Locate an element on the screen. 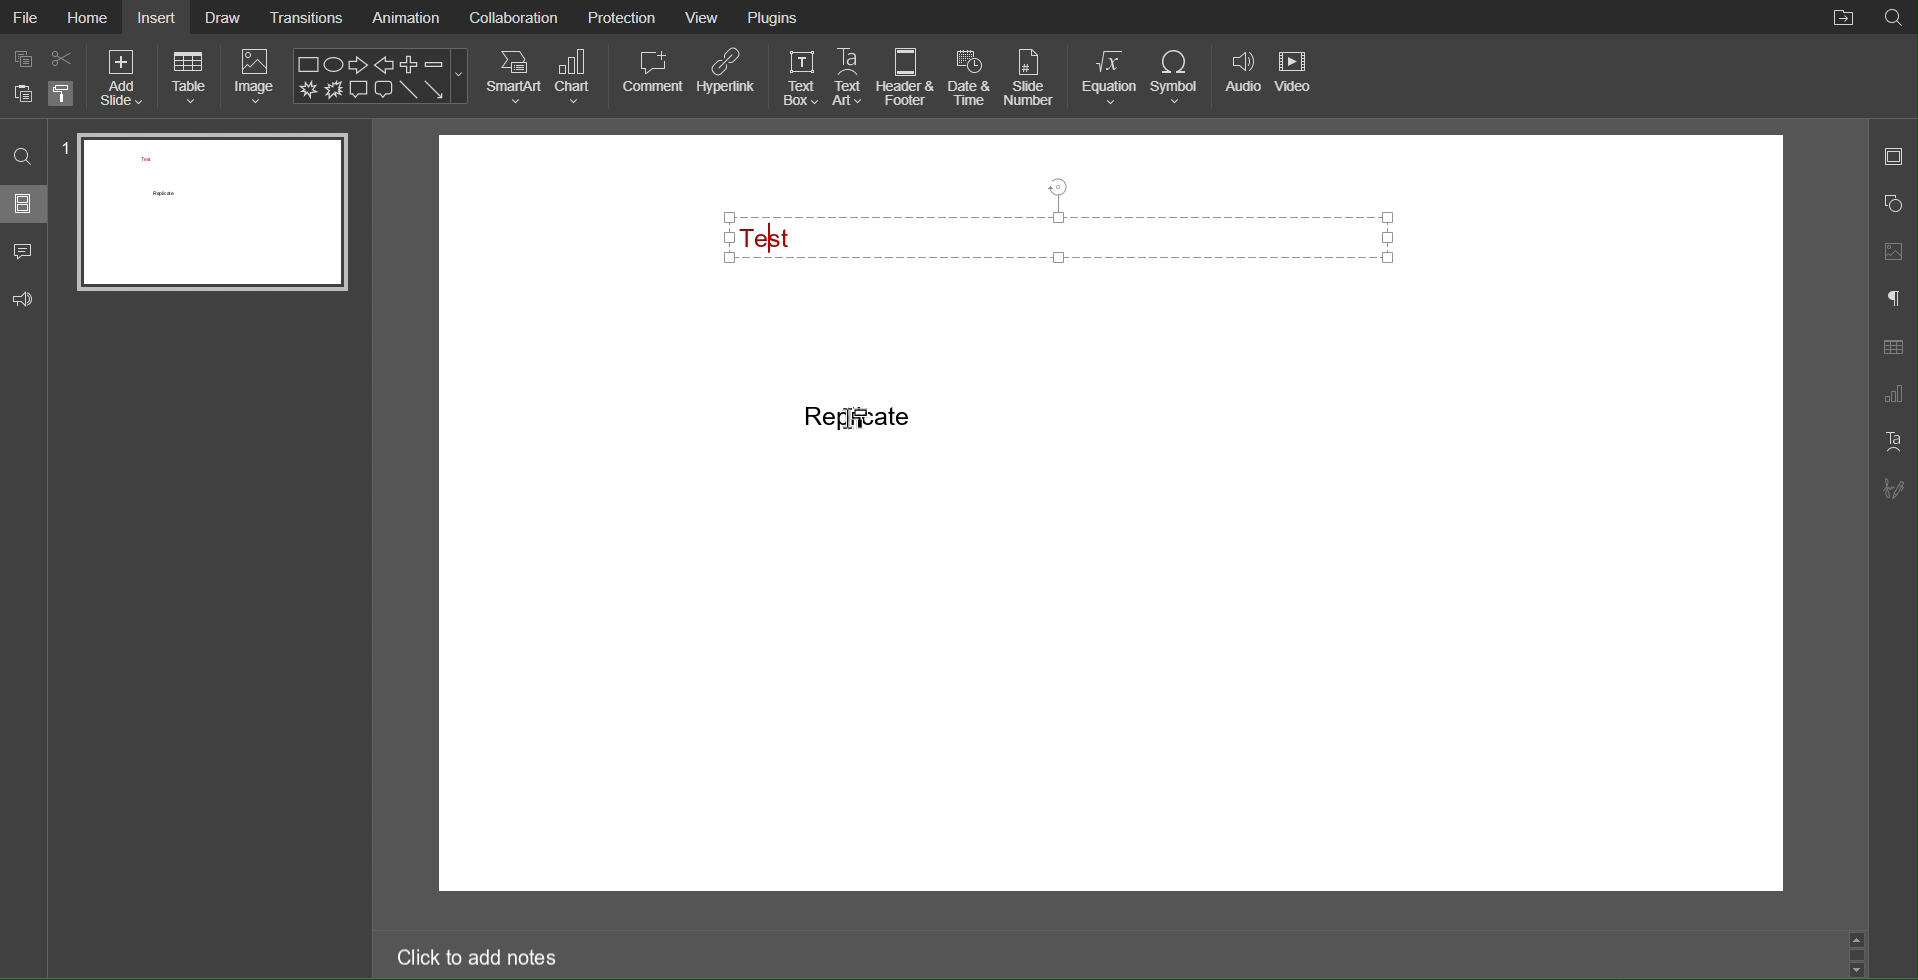  Cut Copy Paste Options is located at coordinates (44, 79).